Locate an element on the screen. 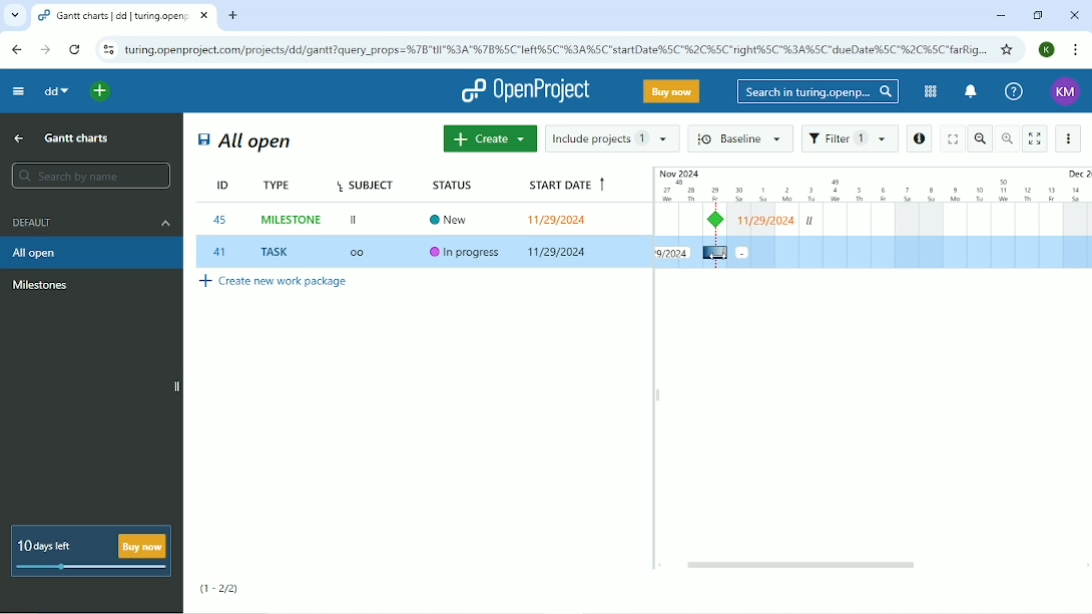  MILESTONE is located at coordinates (293, 220).